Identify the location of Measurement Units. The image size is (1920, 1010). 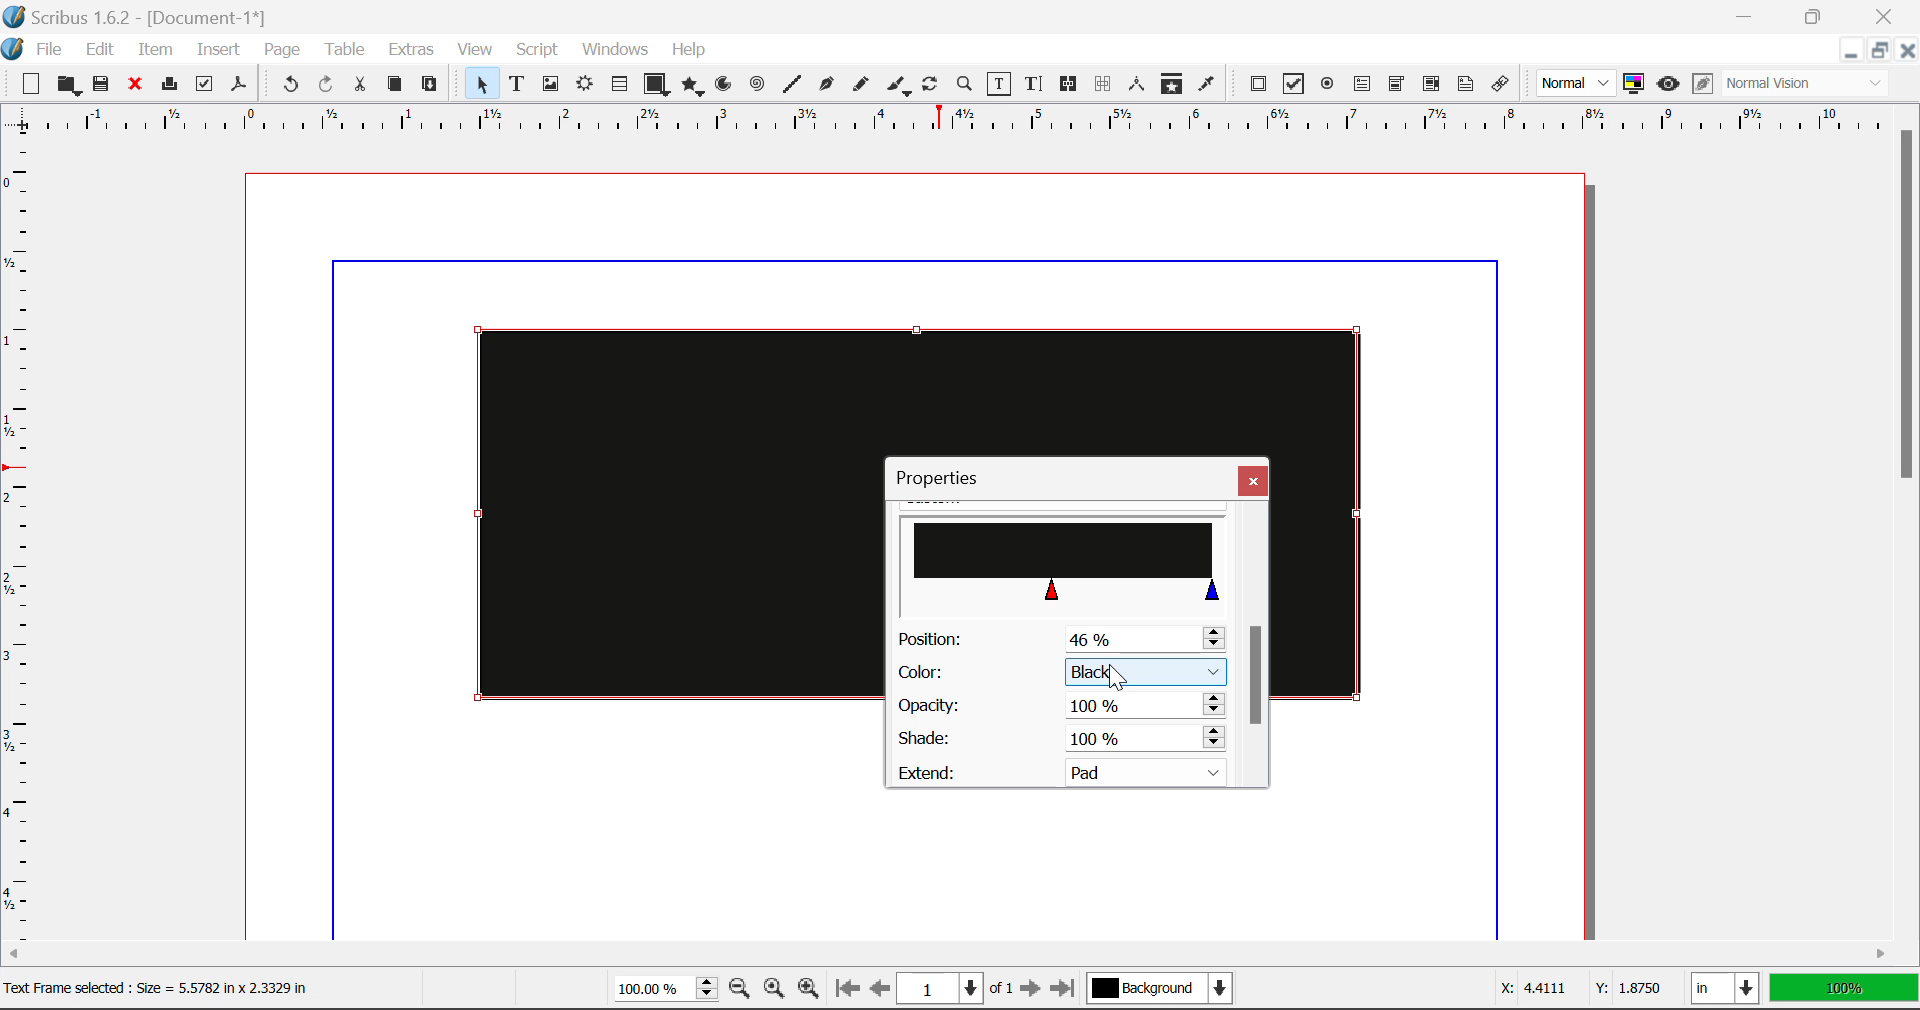
(1727, 991).